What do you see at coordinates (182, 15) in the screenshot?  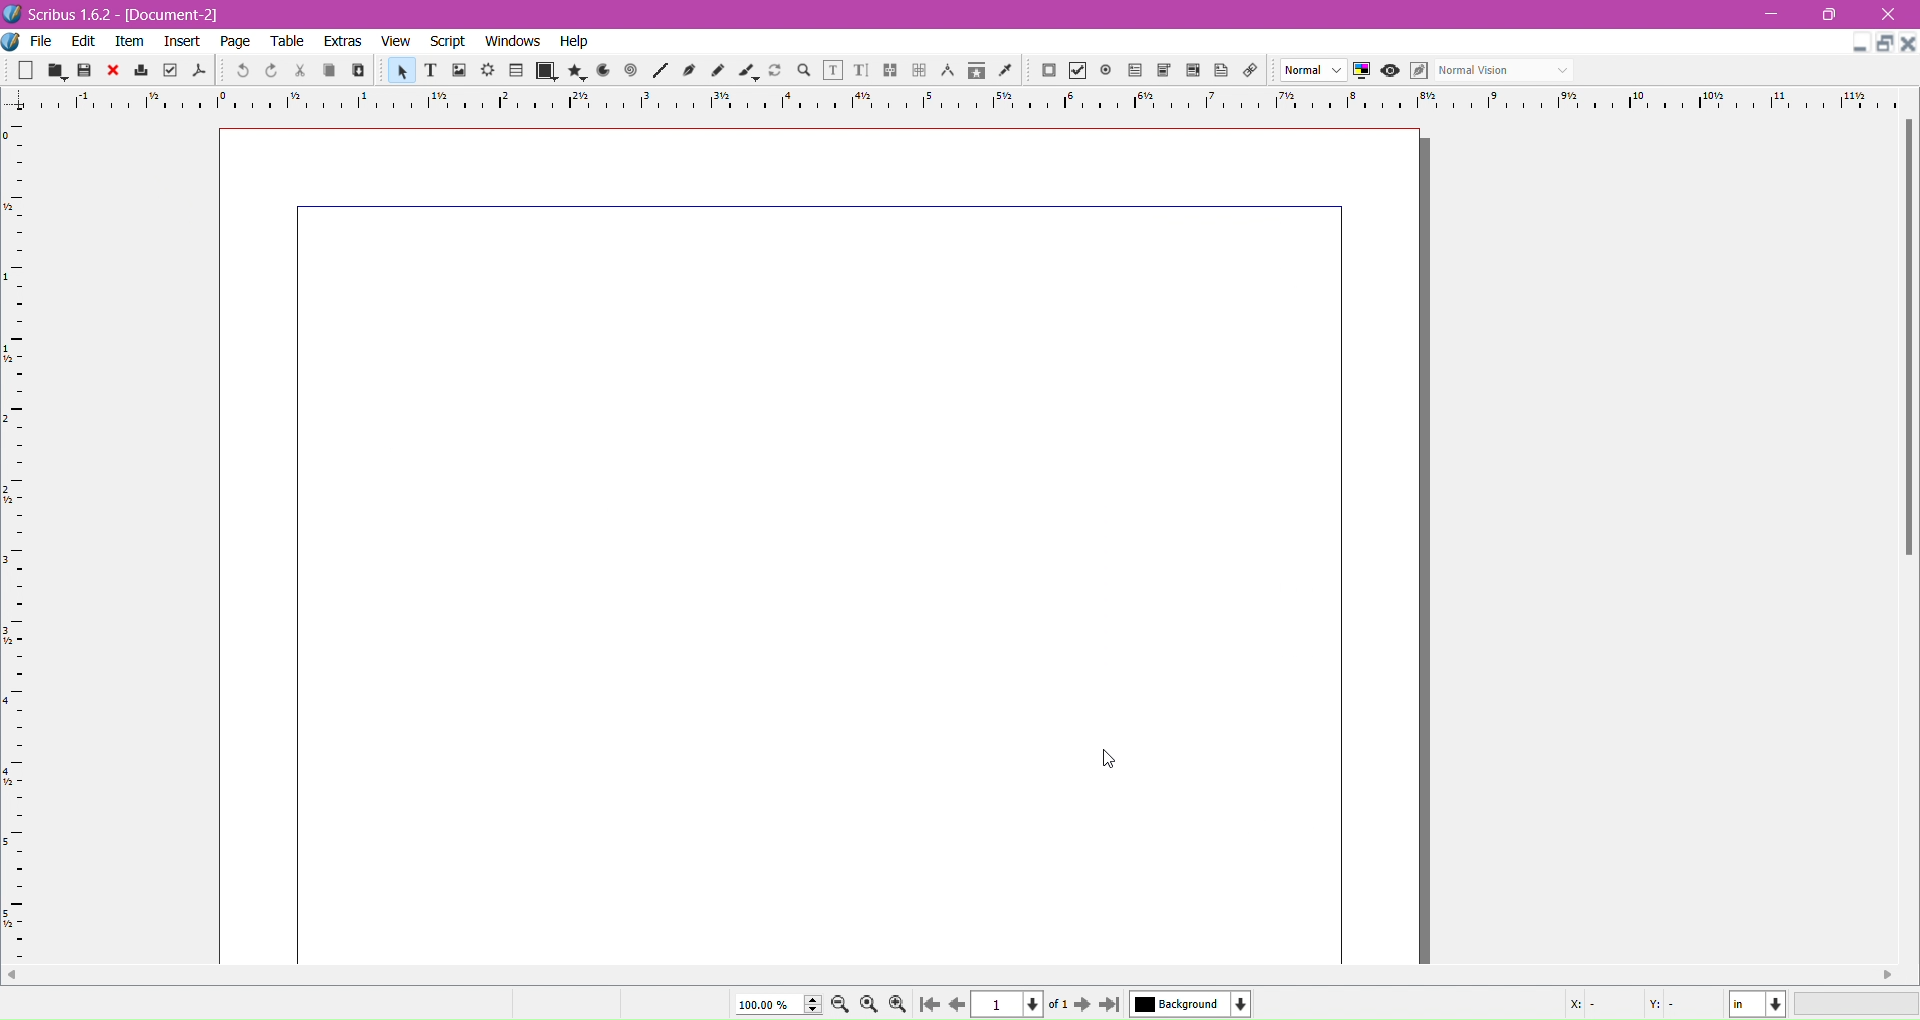 I see `New Document created - Document 2` at bounding box center [182, 15].